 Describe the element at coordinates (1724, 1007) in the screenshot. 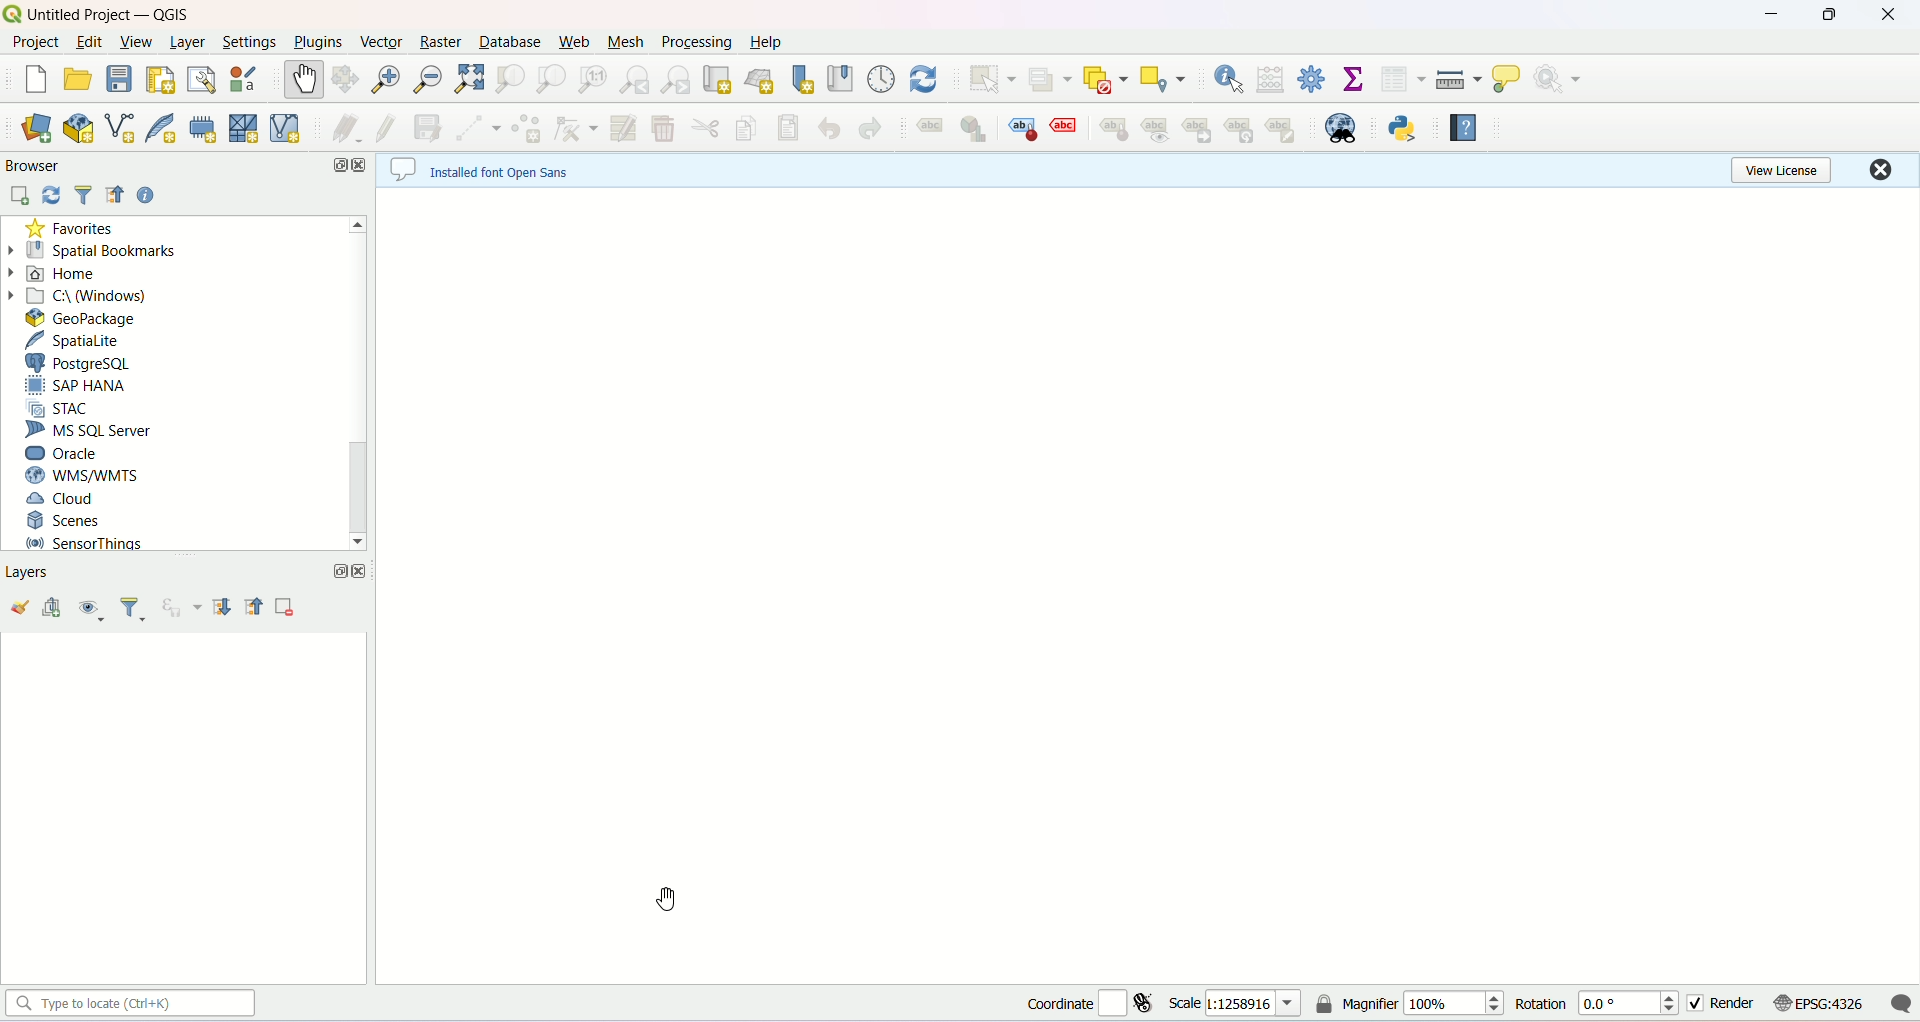

I see `render` at that location.